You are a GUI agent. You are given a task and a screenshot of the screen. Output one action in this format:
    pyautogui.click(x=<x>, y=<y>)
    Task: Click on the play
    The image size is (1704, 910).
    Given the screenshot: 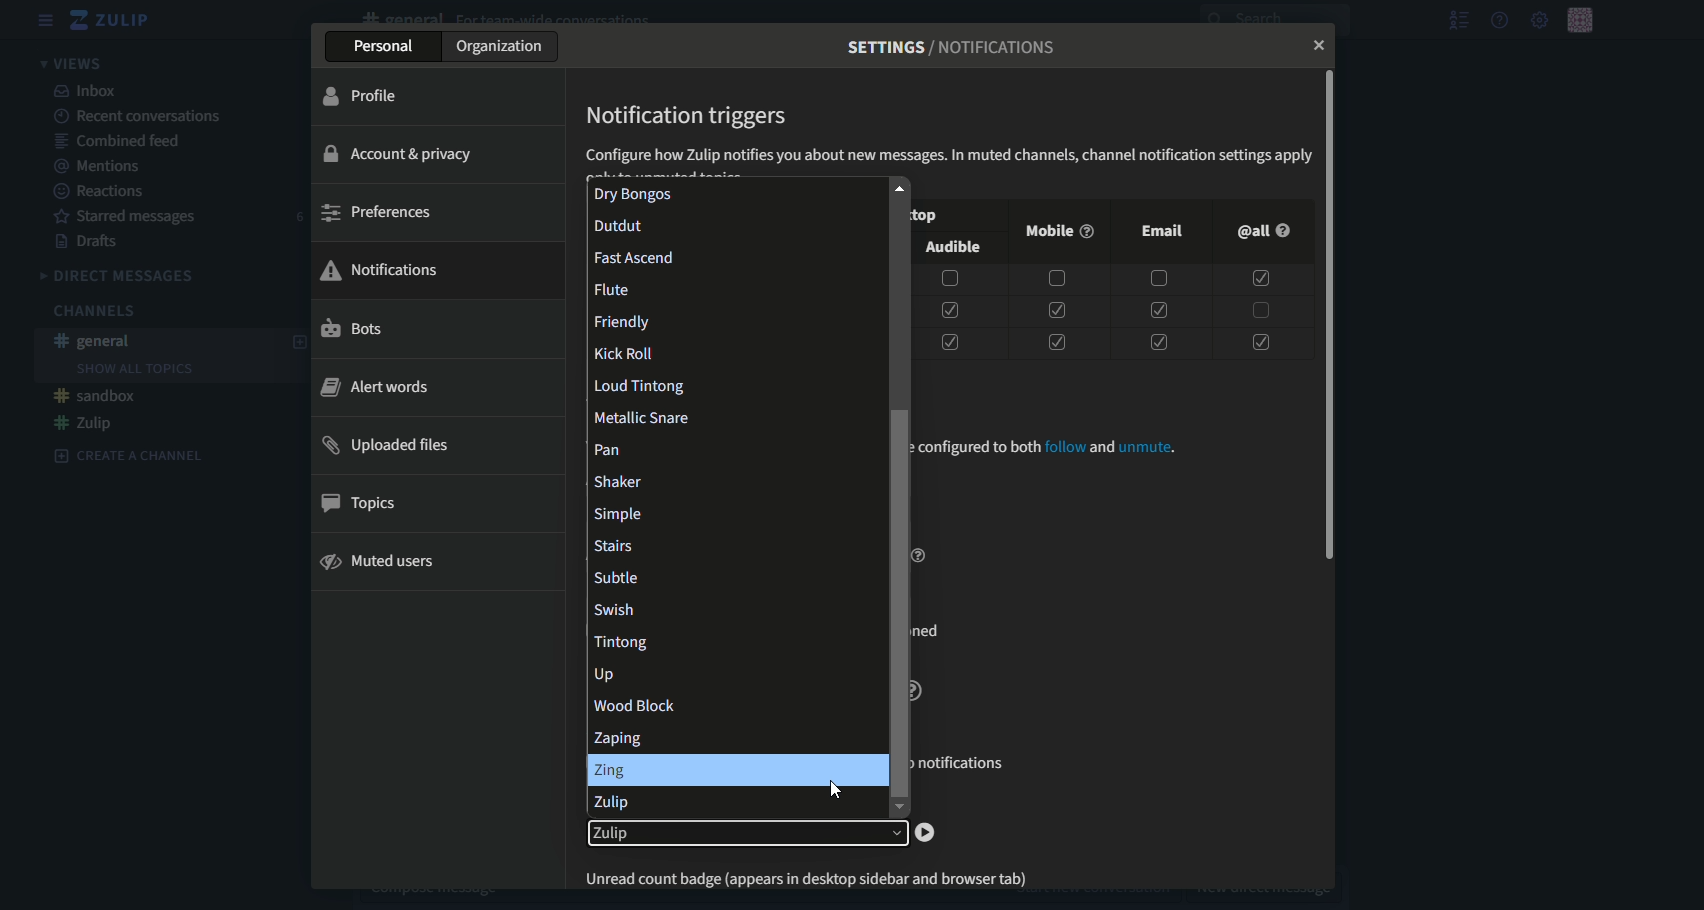 What is the action you would take?
    pyautogui.click(x=926, y=833)
    